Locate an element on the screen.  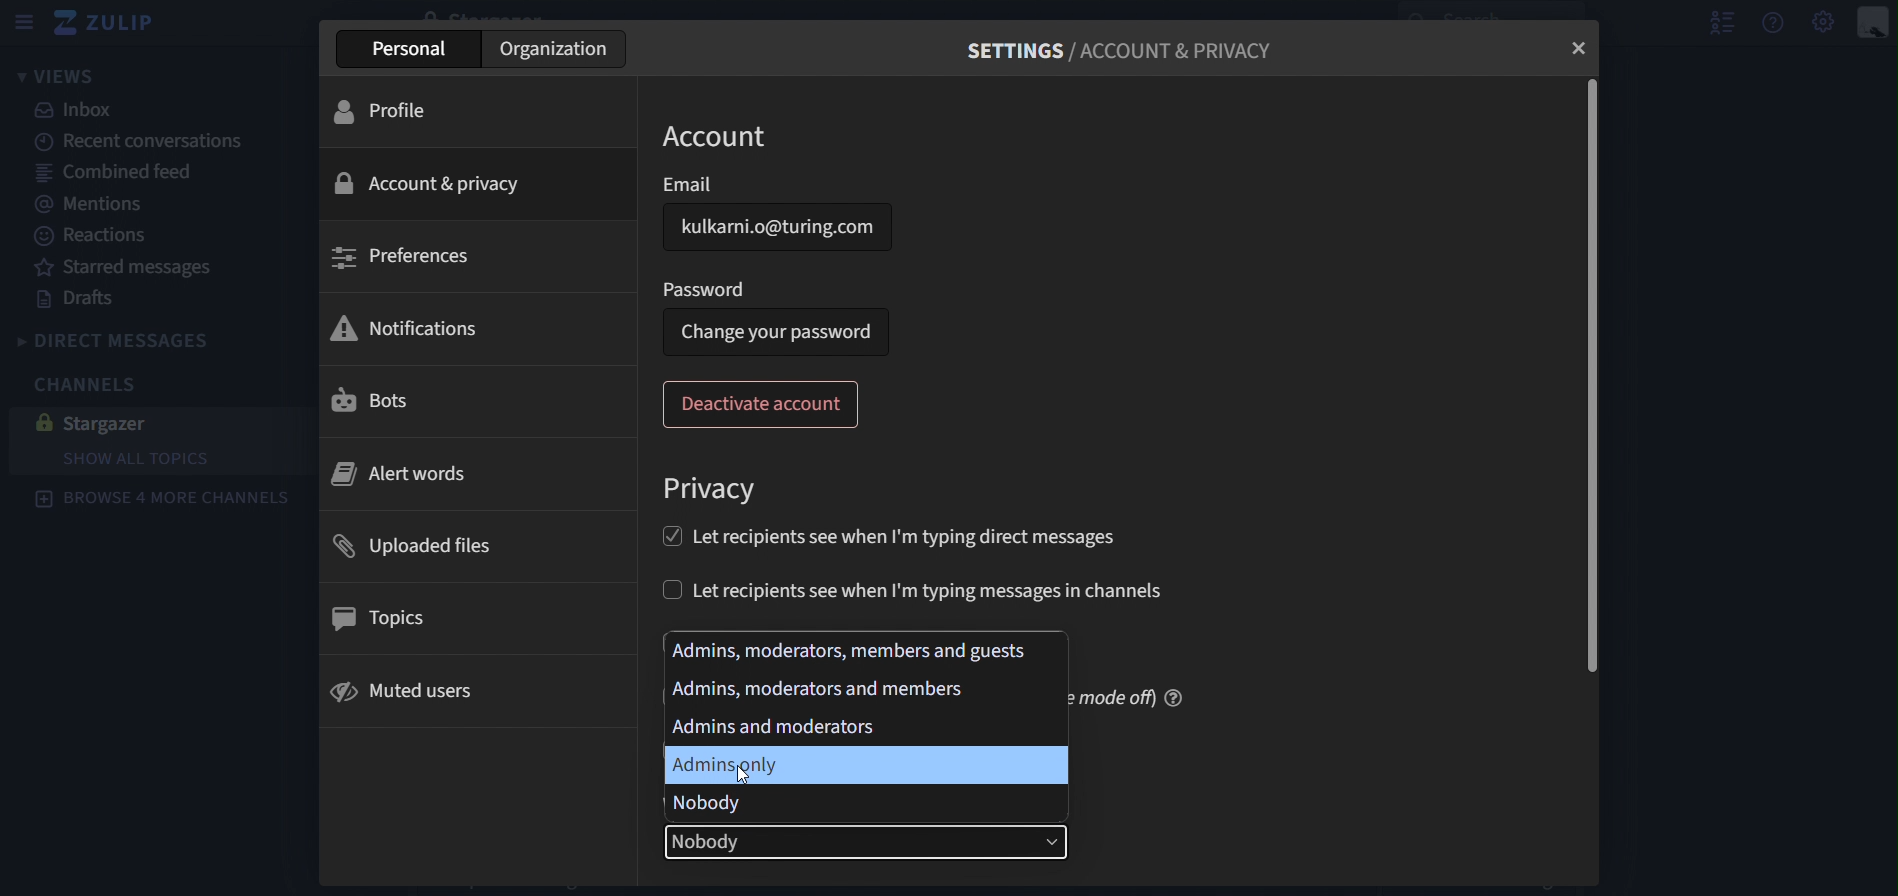
admins, moderators and members is located at coordinates (821, 686).